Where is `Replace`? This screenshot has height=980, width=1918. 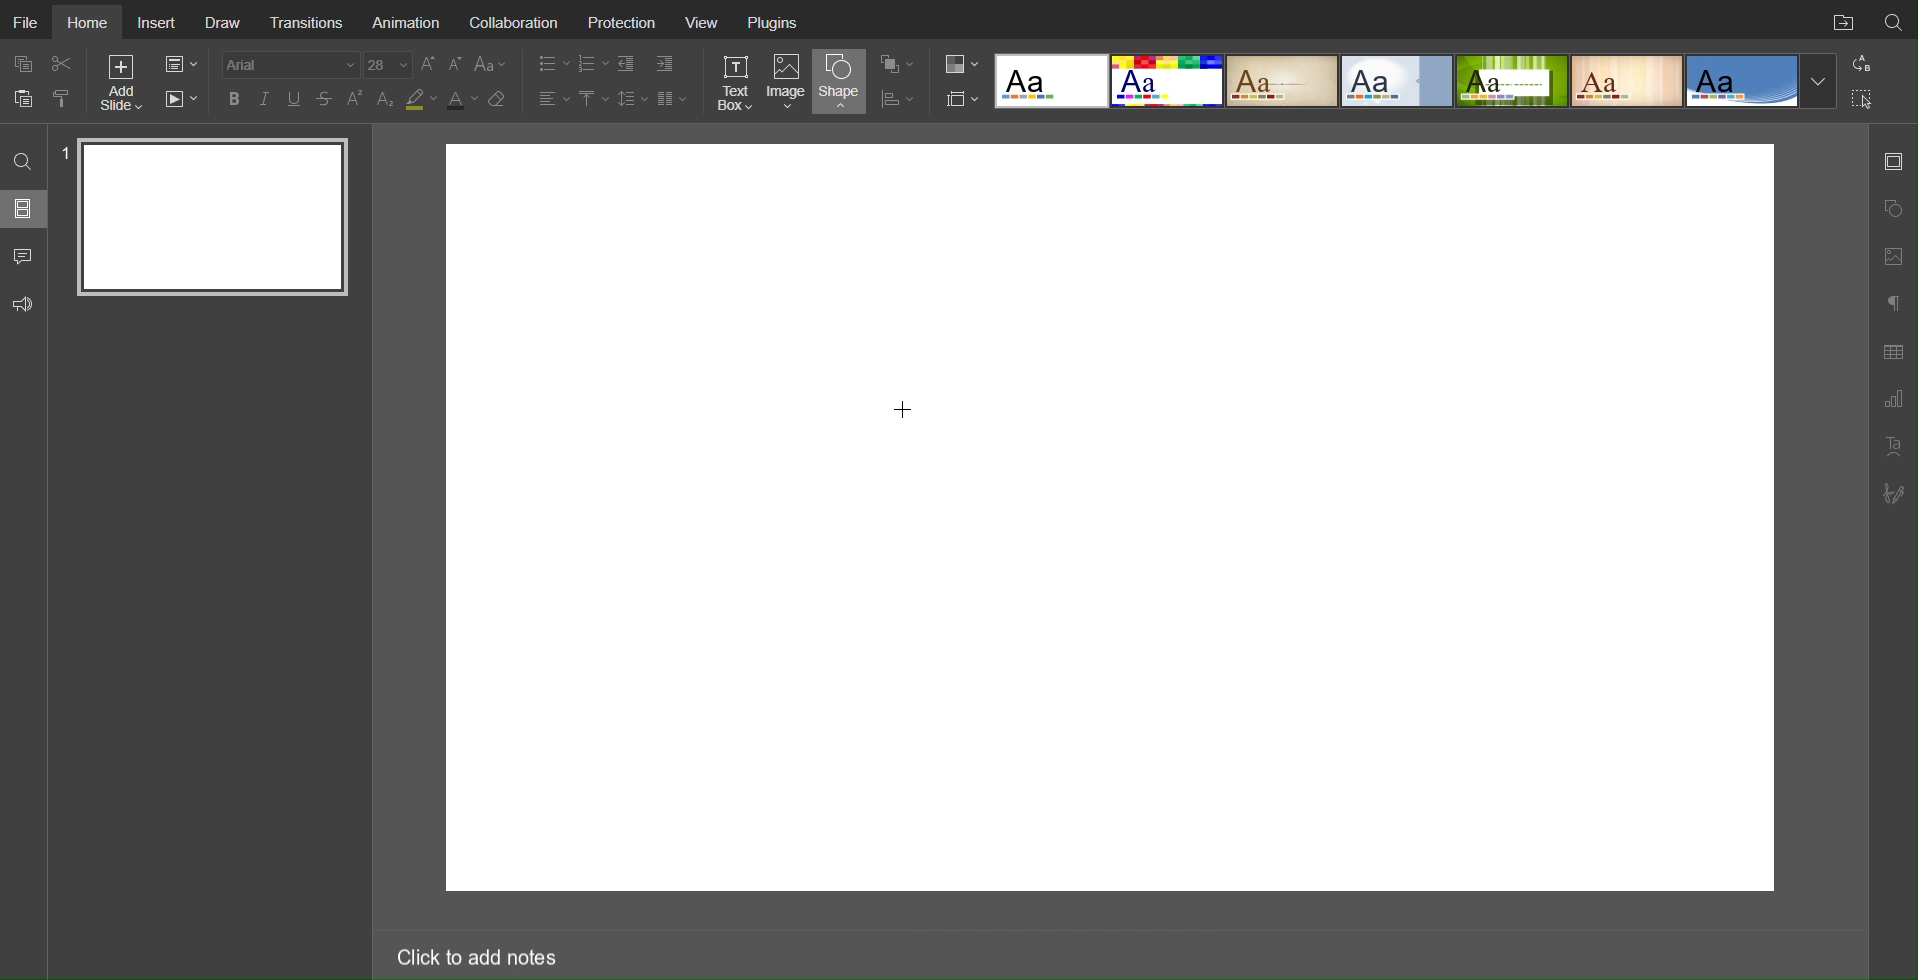 Replace is located at coordinates (1860, 63).